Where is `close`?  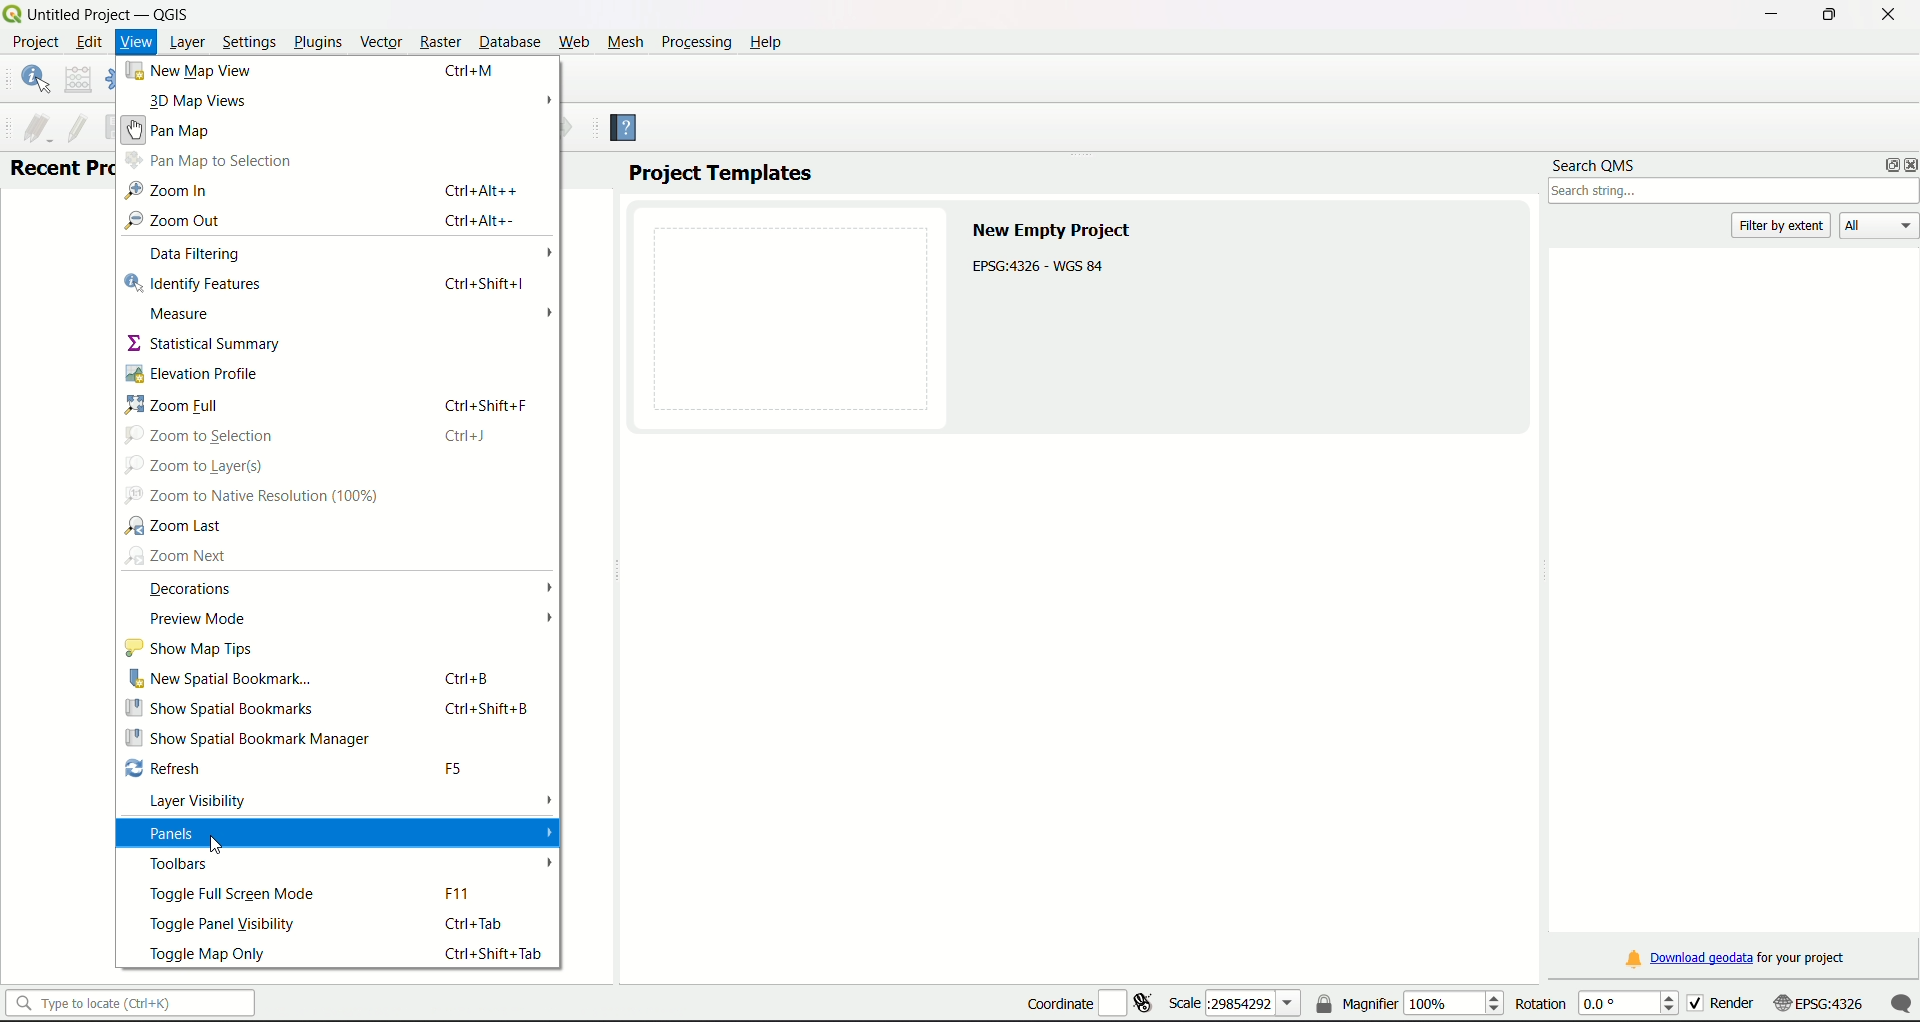
close is located at coordinates (1908, 166).